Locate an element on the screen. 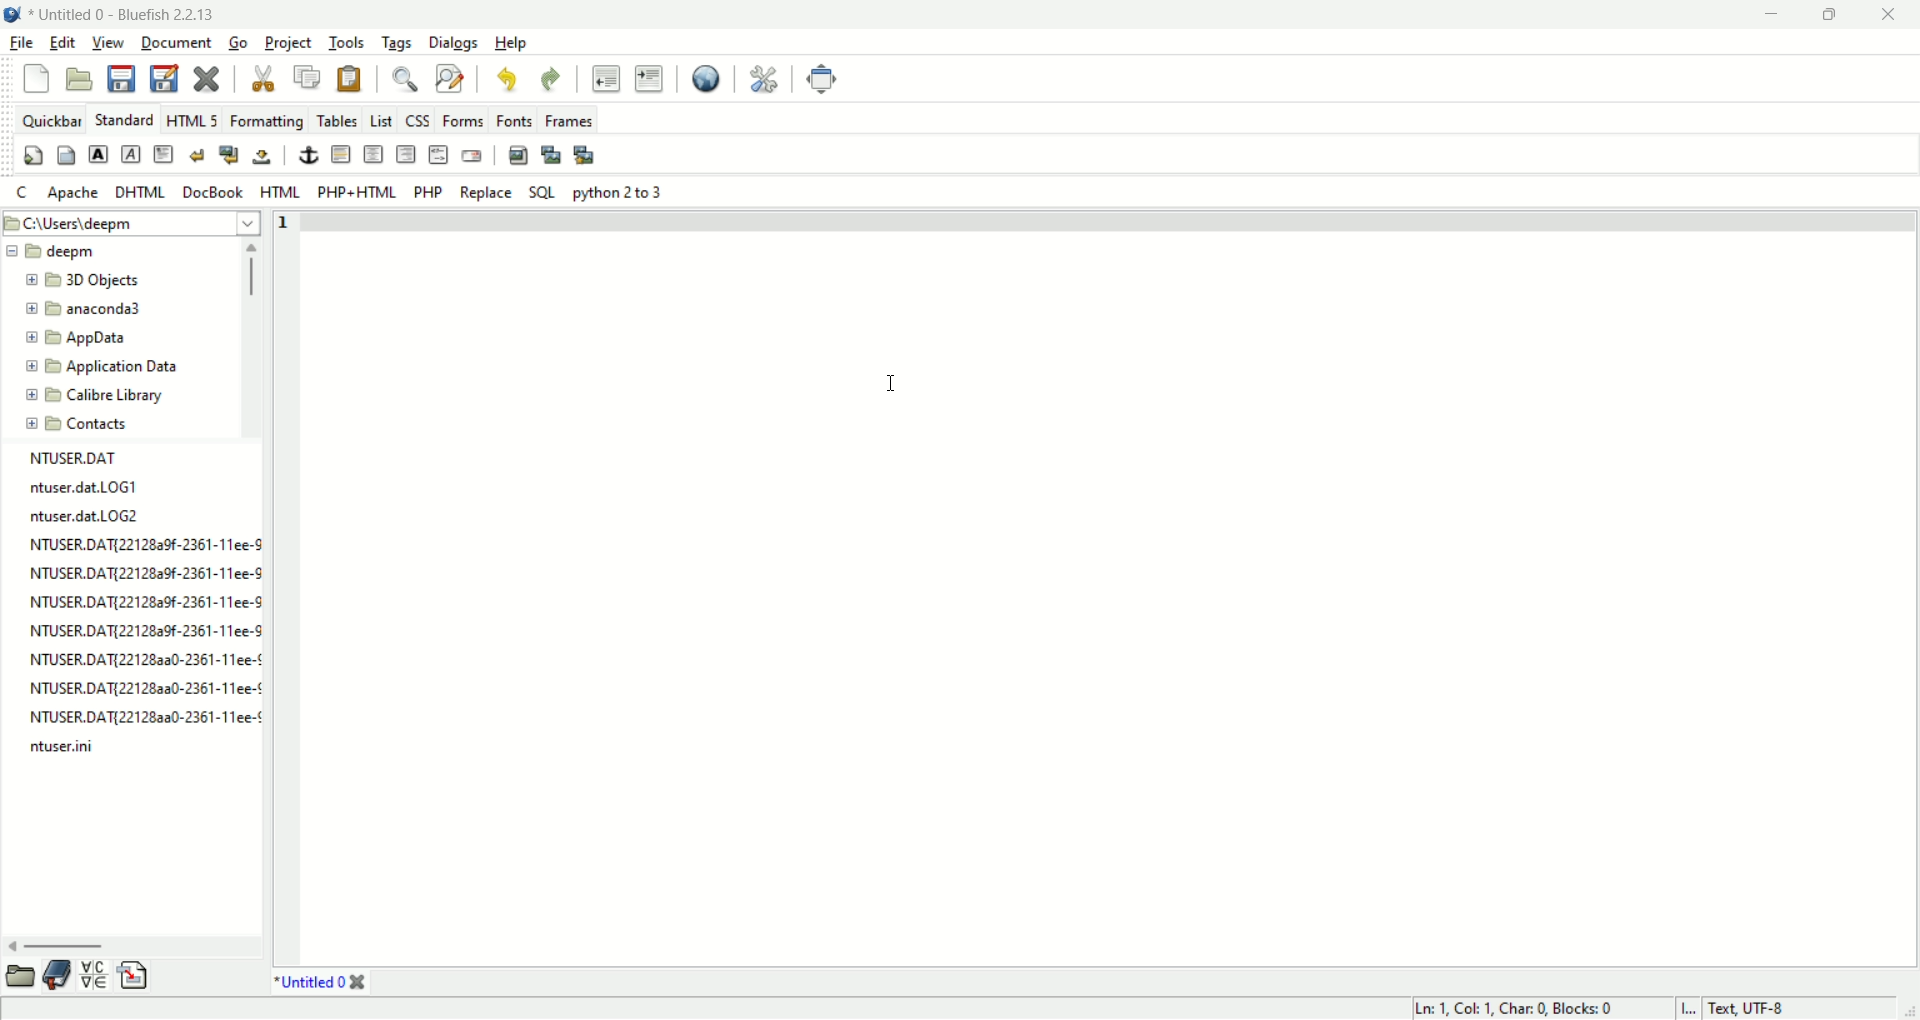 This screenshot has height=1020, width=1920. anchor is located at coordinates (305, 156).